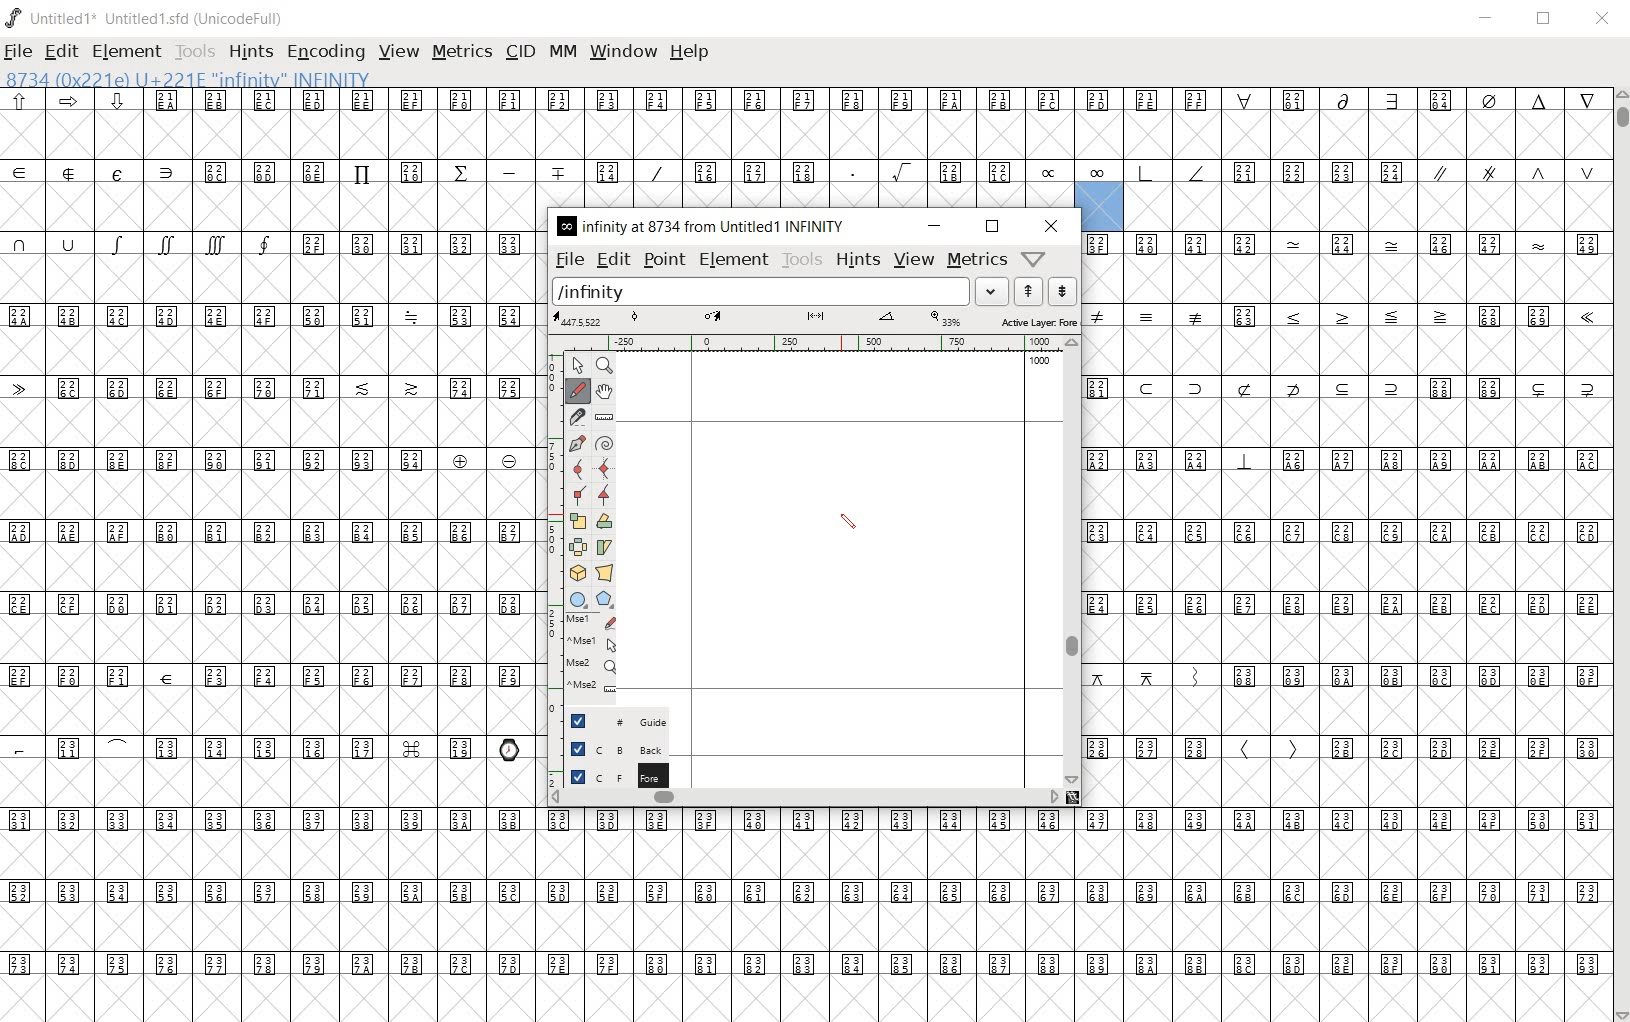 The image size is (1630, 1022). I want to click on Unicode code points, so click(249, 747).